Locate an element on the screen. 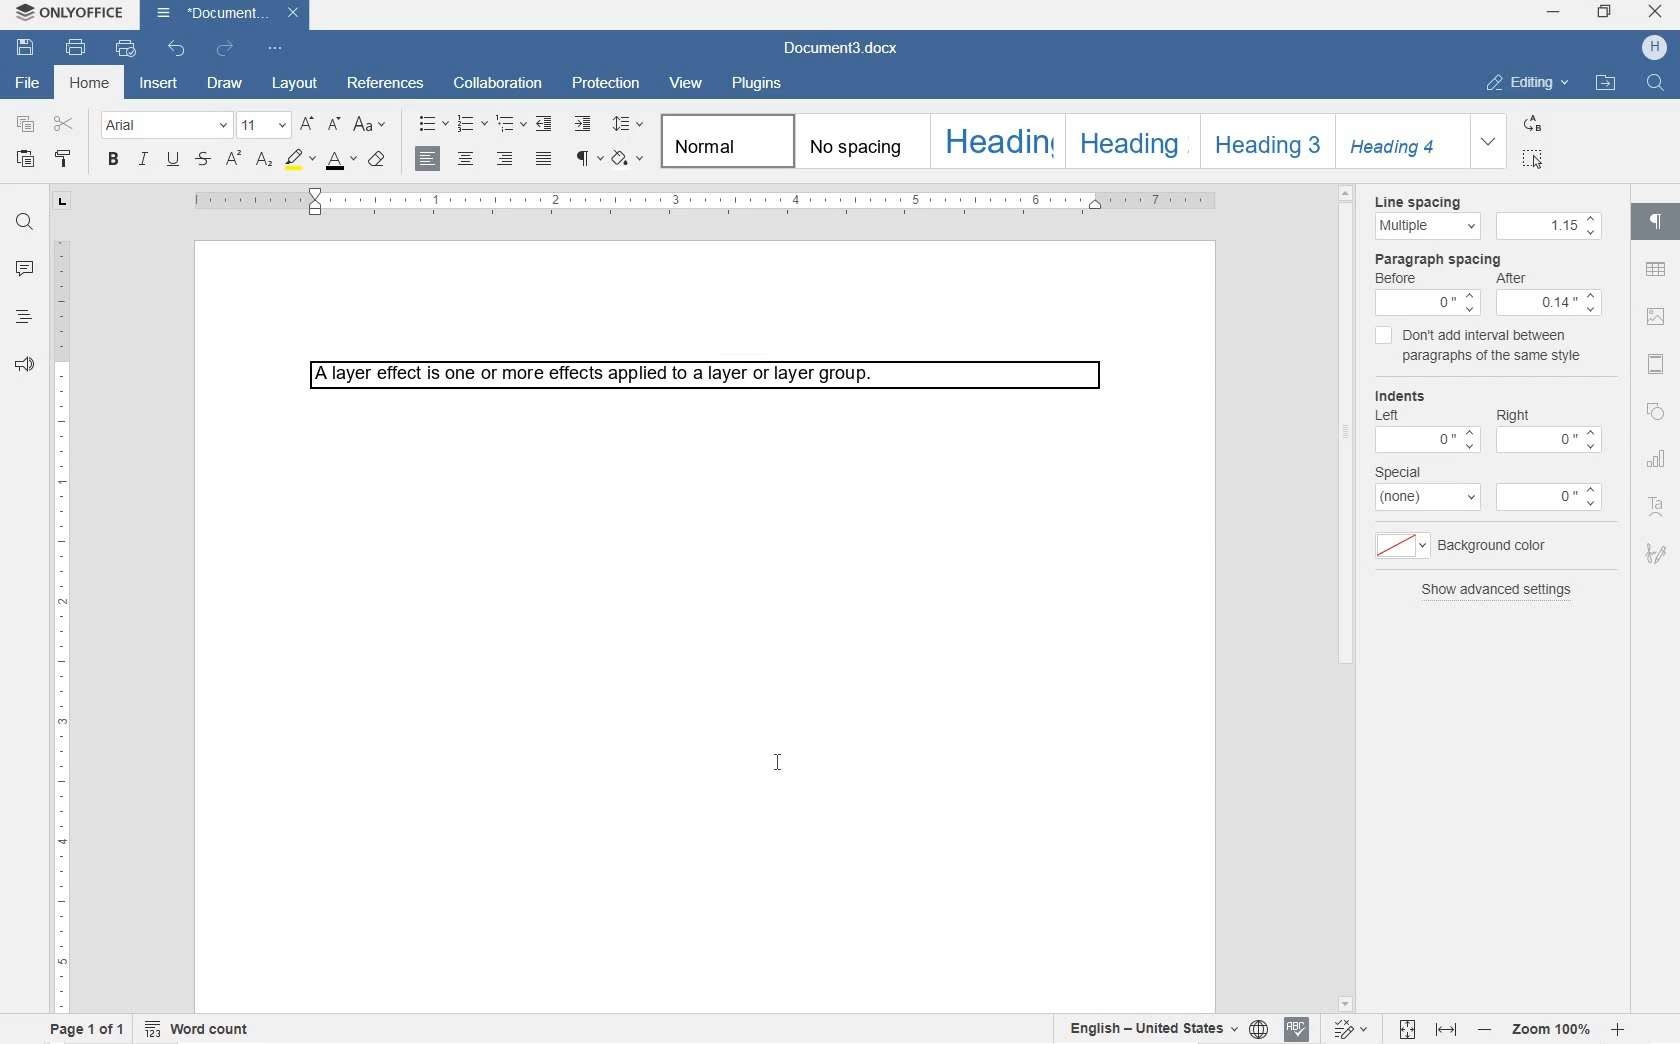  SCROLLBAR is located at coordinates (1346, 597).